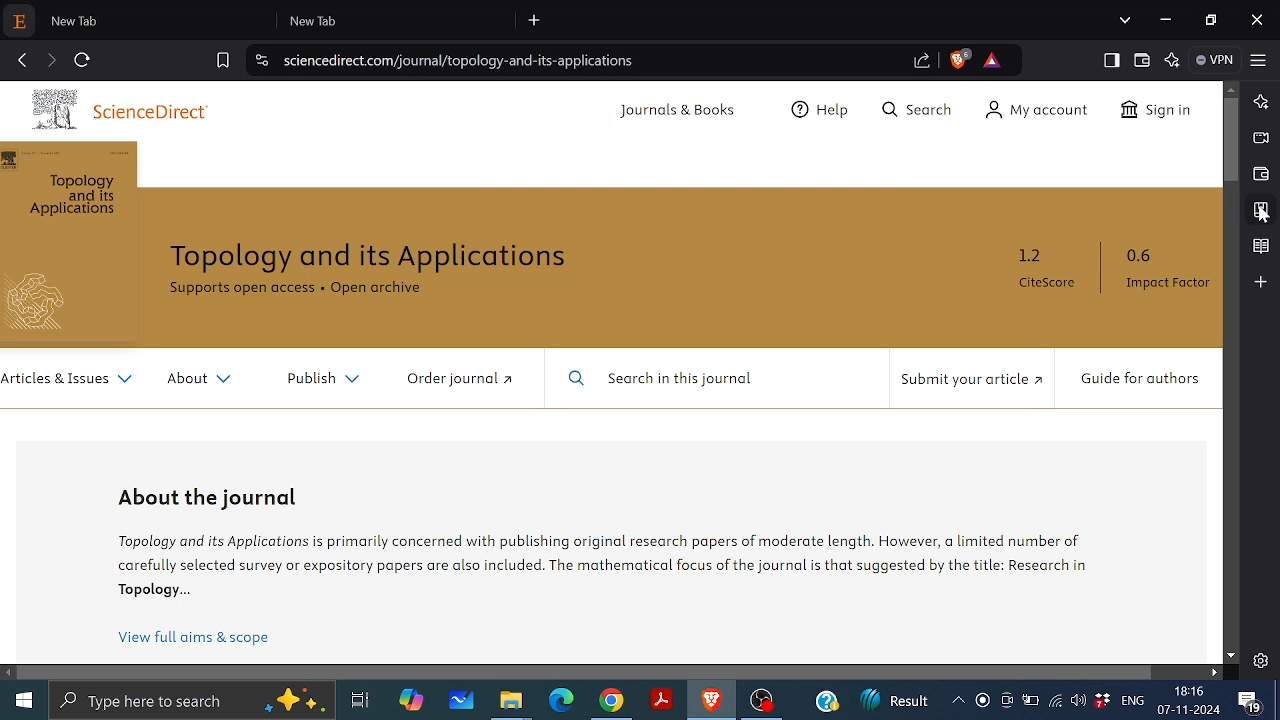  I want to click on horizontal scrollbar, so click(586, 673).